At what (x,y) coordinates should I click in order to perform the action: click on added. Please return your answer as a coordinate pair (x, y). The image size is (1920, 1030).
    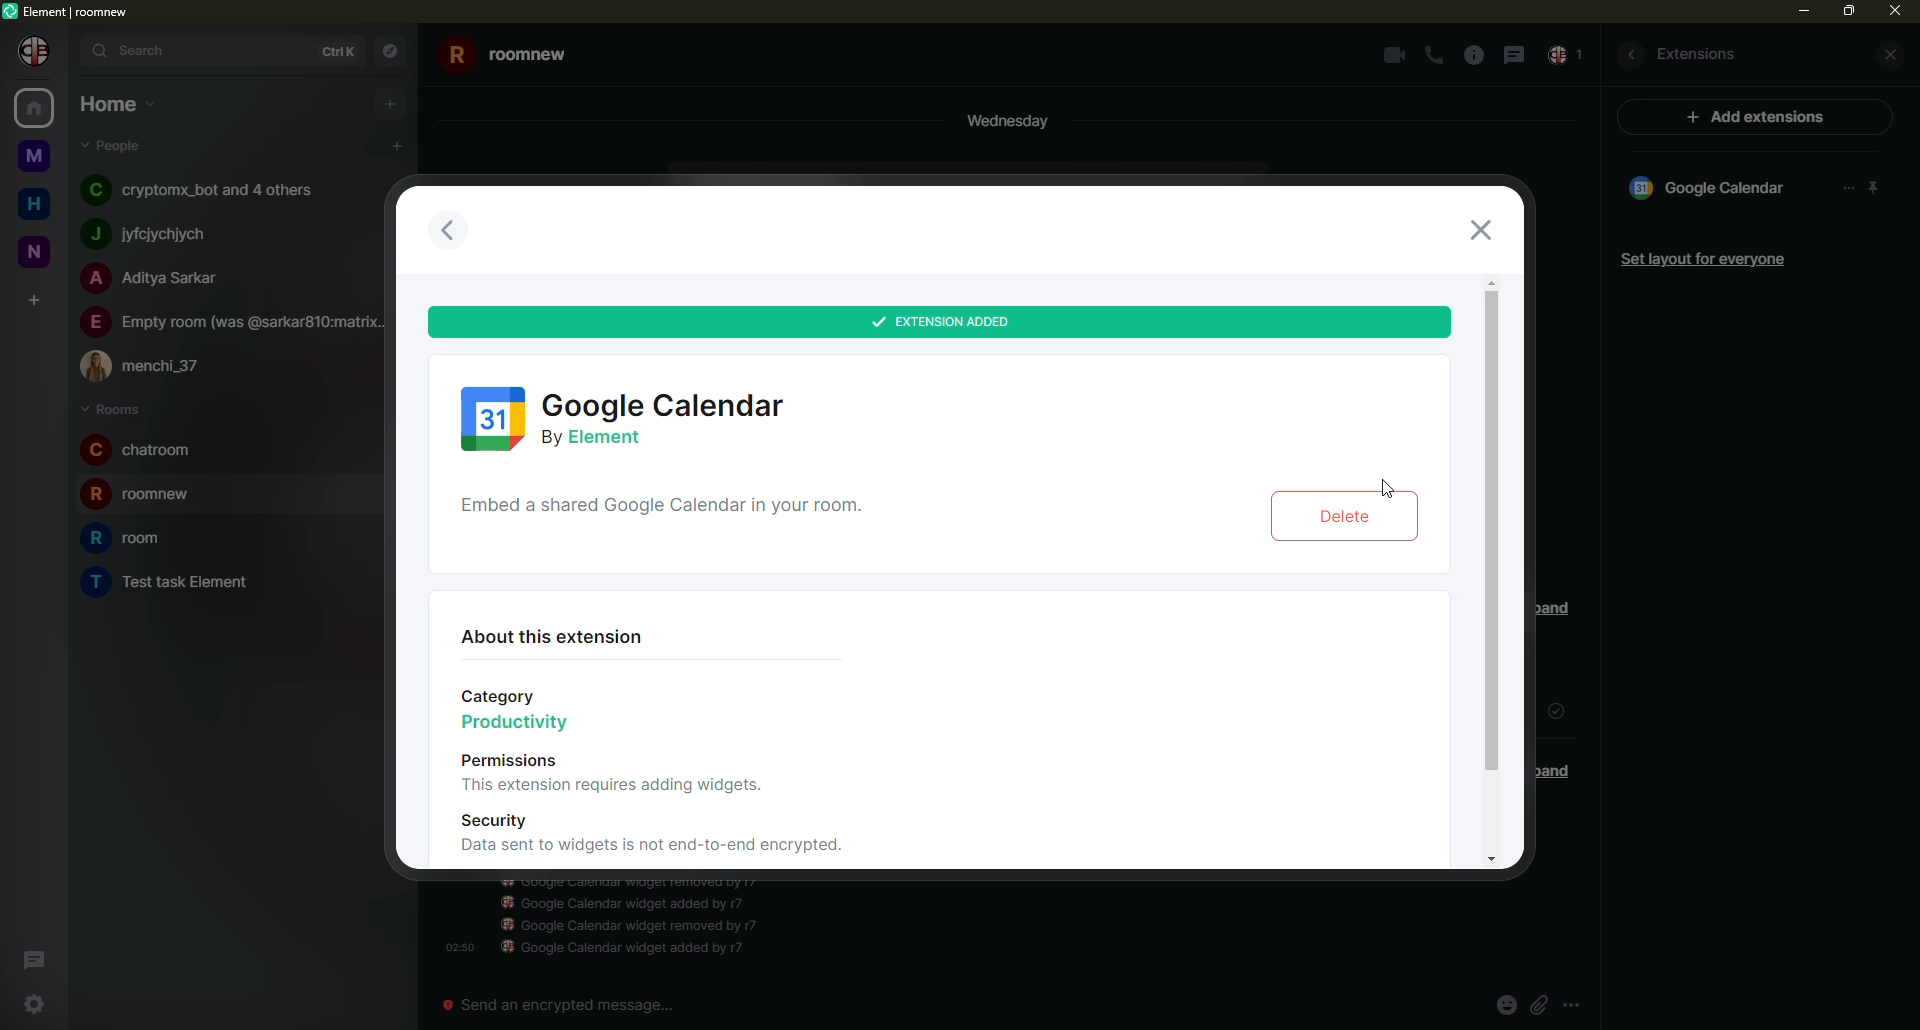
    Looking at the image, I should click on (944, 321).